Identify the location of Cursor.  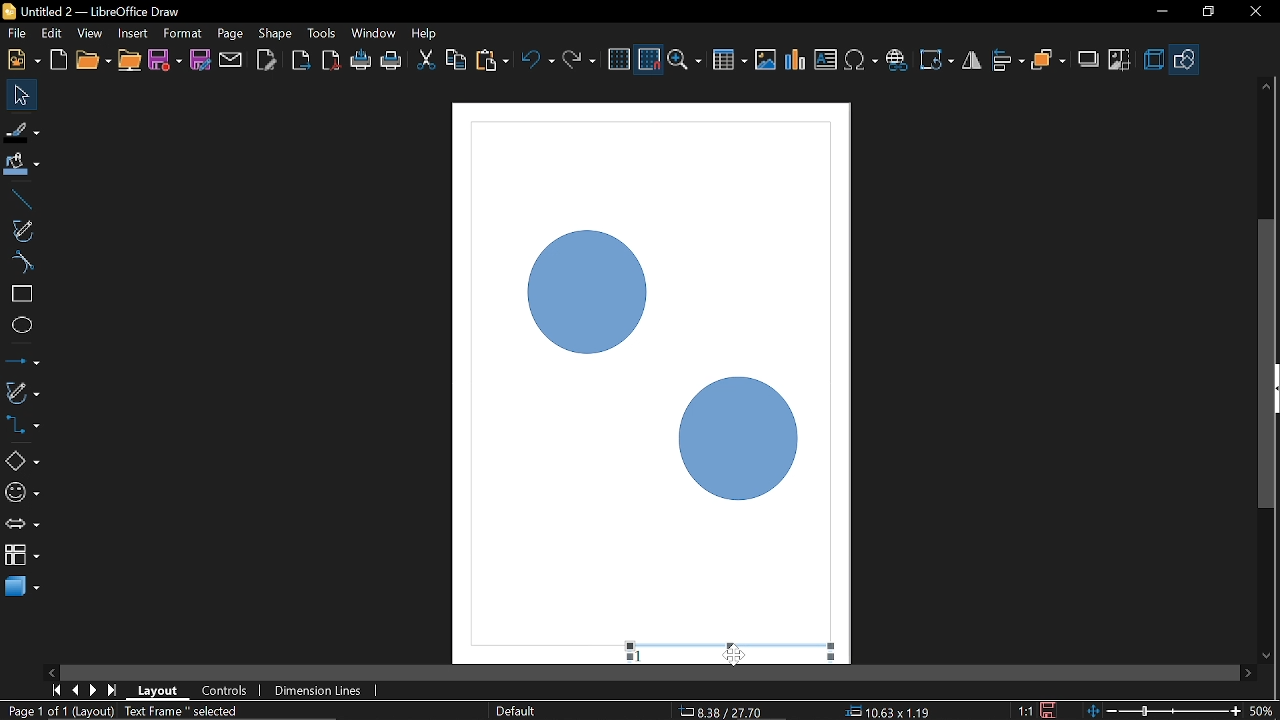
(734, 654).